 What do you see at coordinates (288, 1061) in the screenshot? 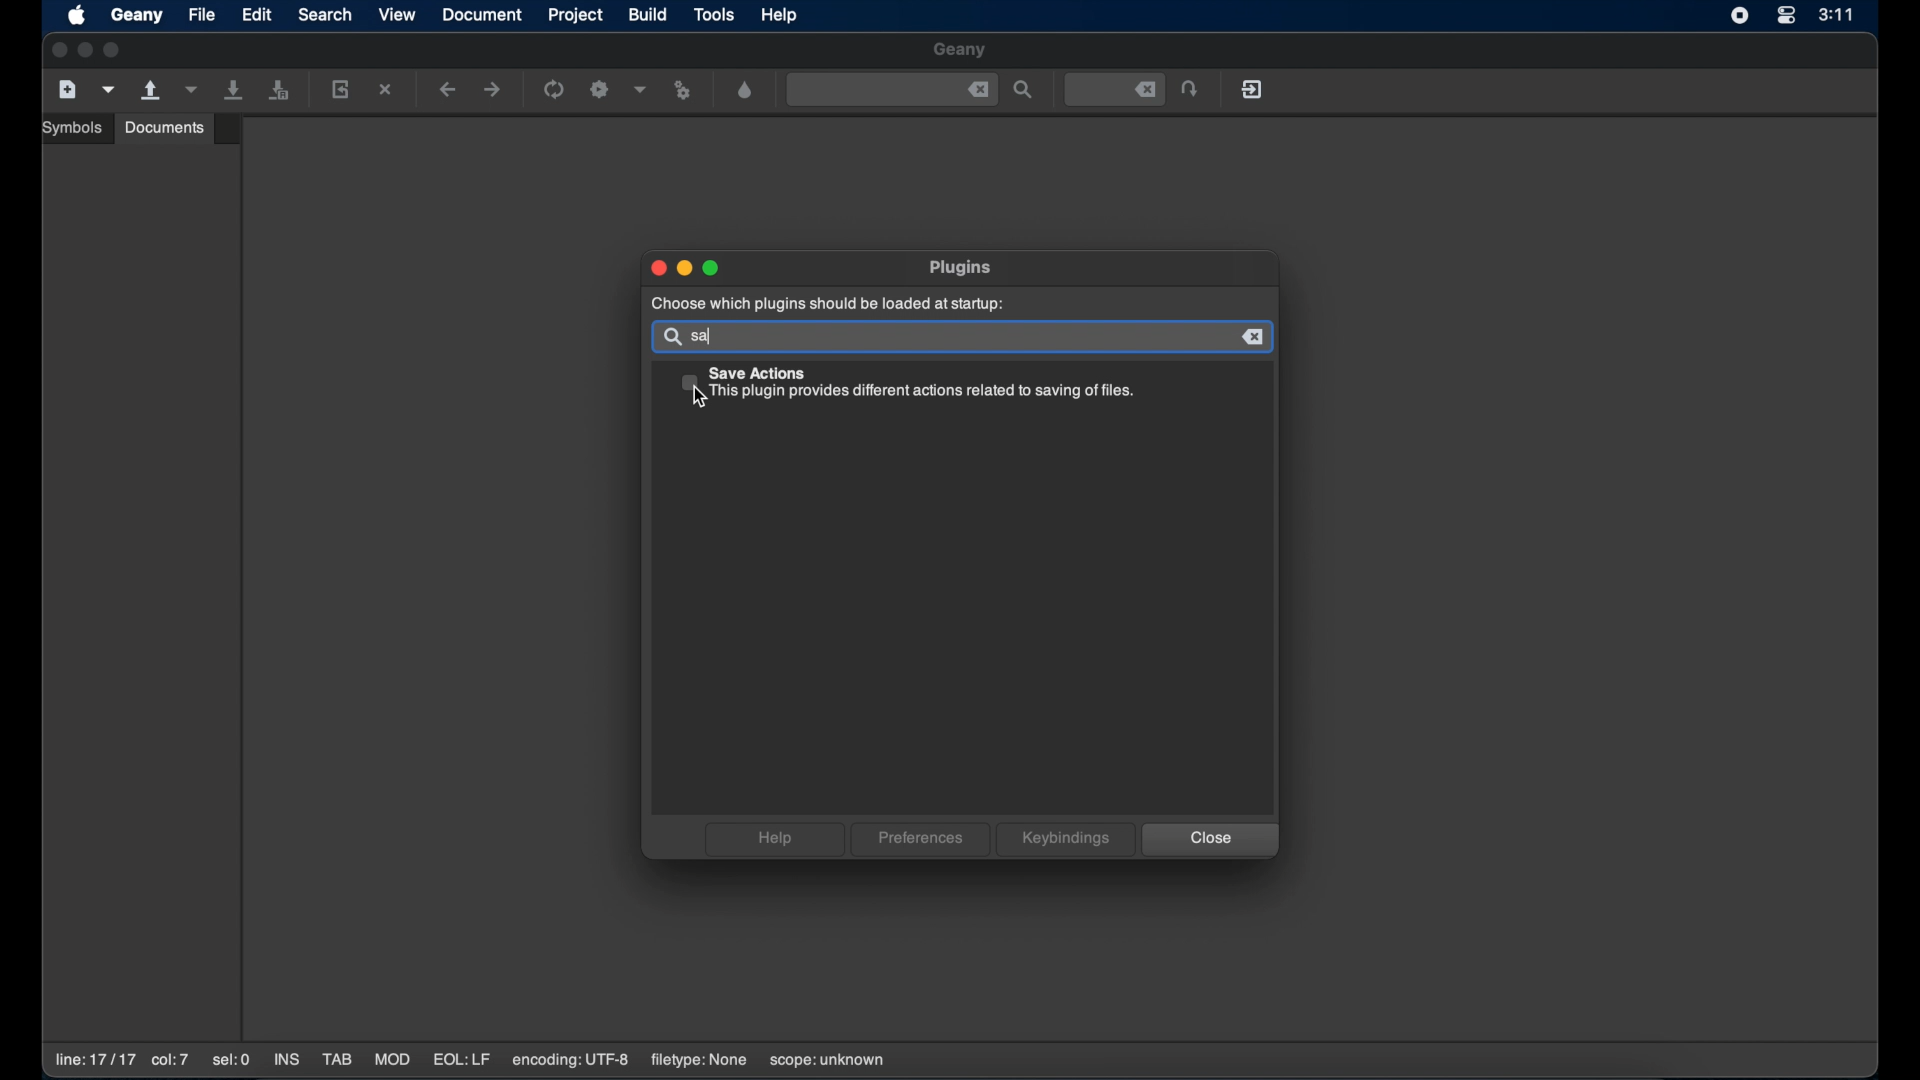
I see `INS` at bounding box center [288, 1061].